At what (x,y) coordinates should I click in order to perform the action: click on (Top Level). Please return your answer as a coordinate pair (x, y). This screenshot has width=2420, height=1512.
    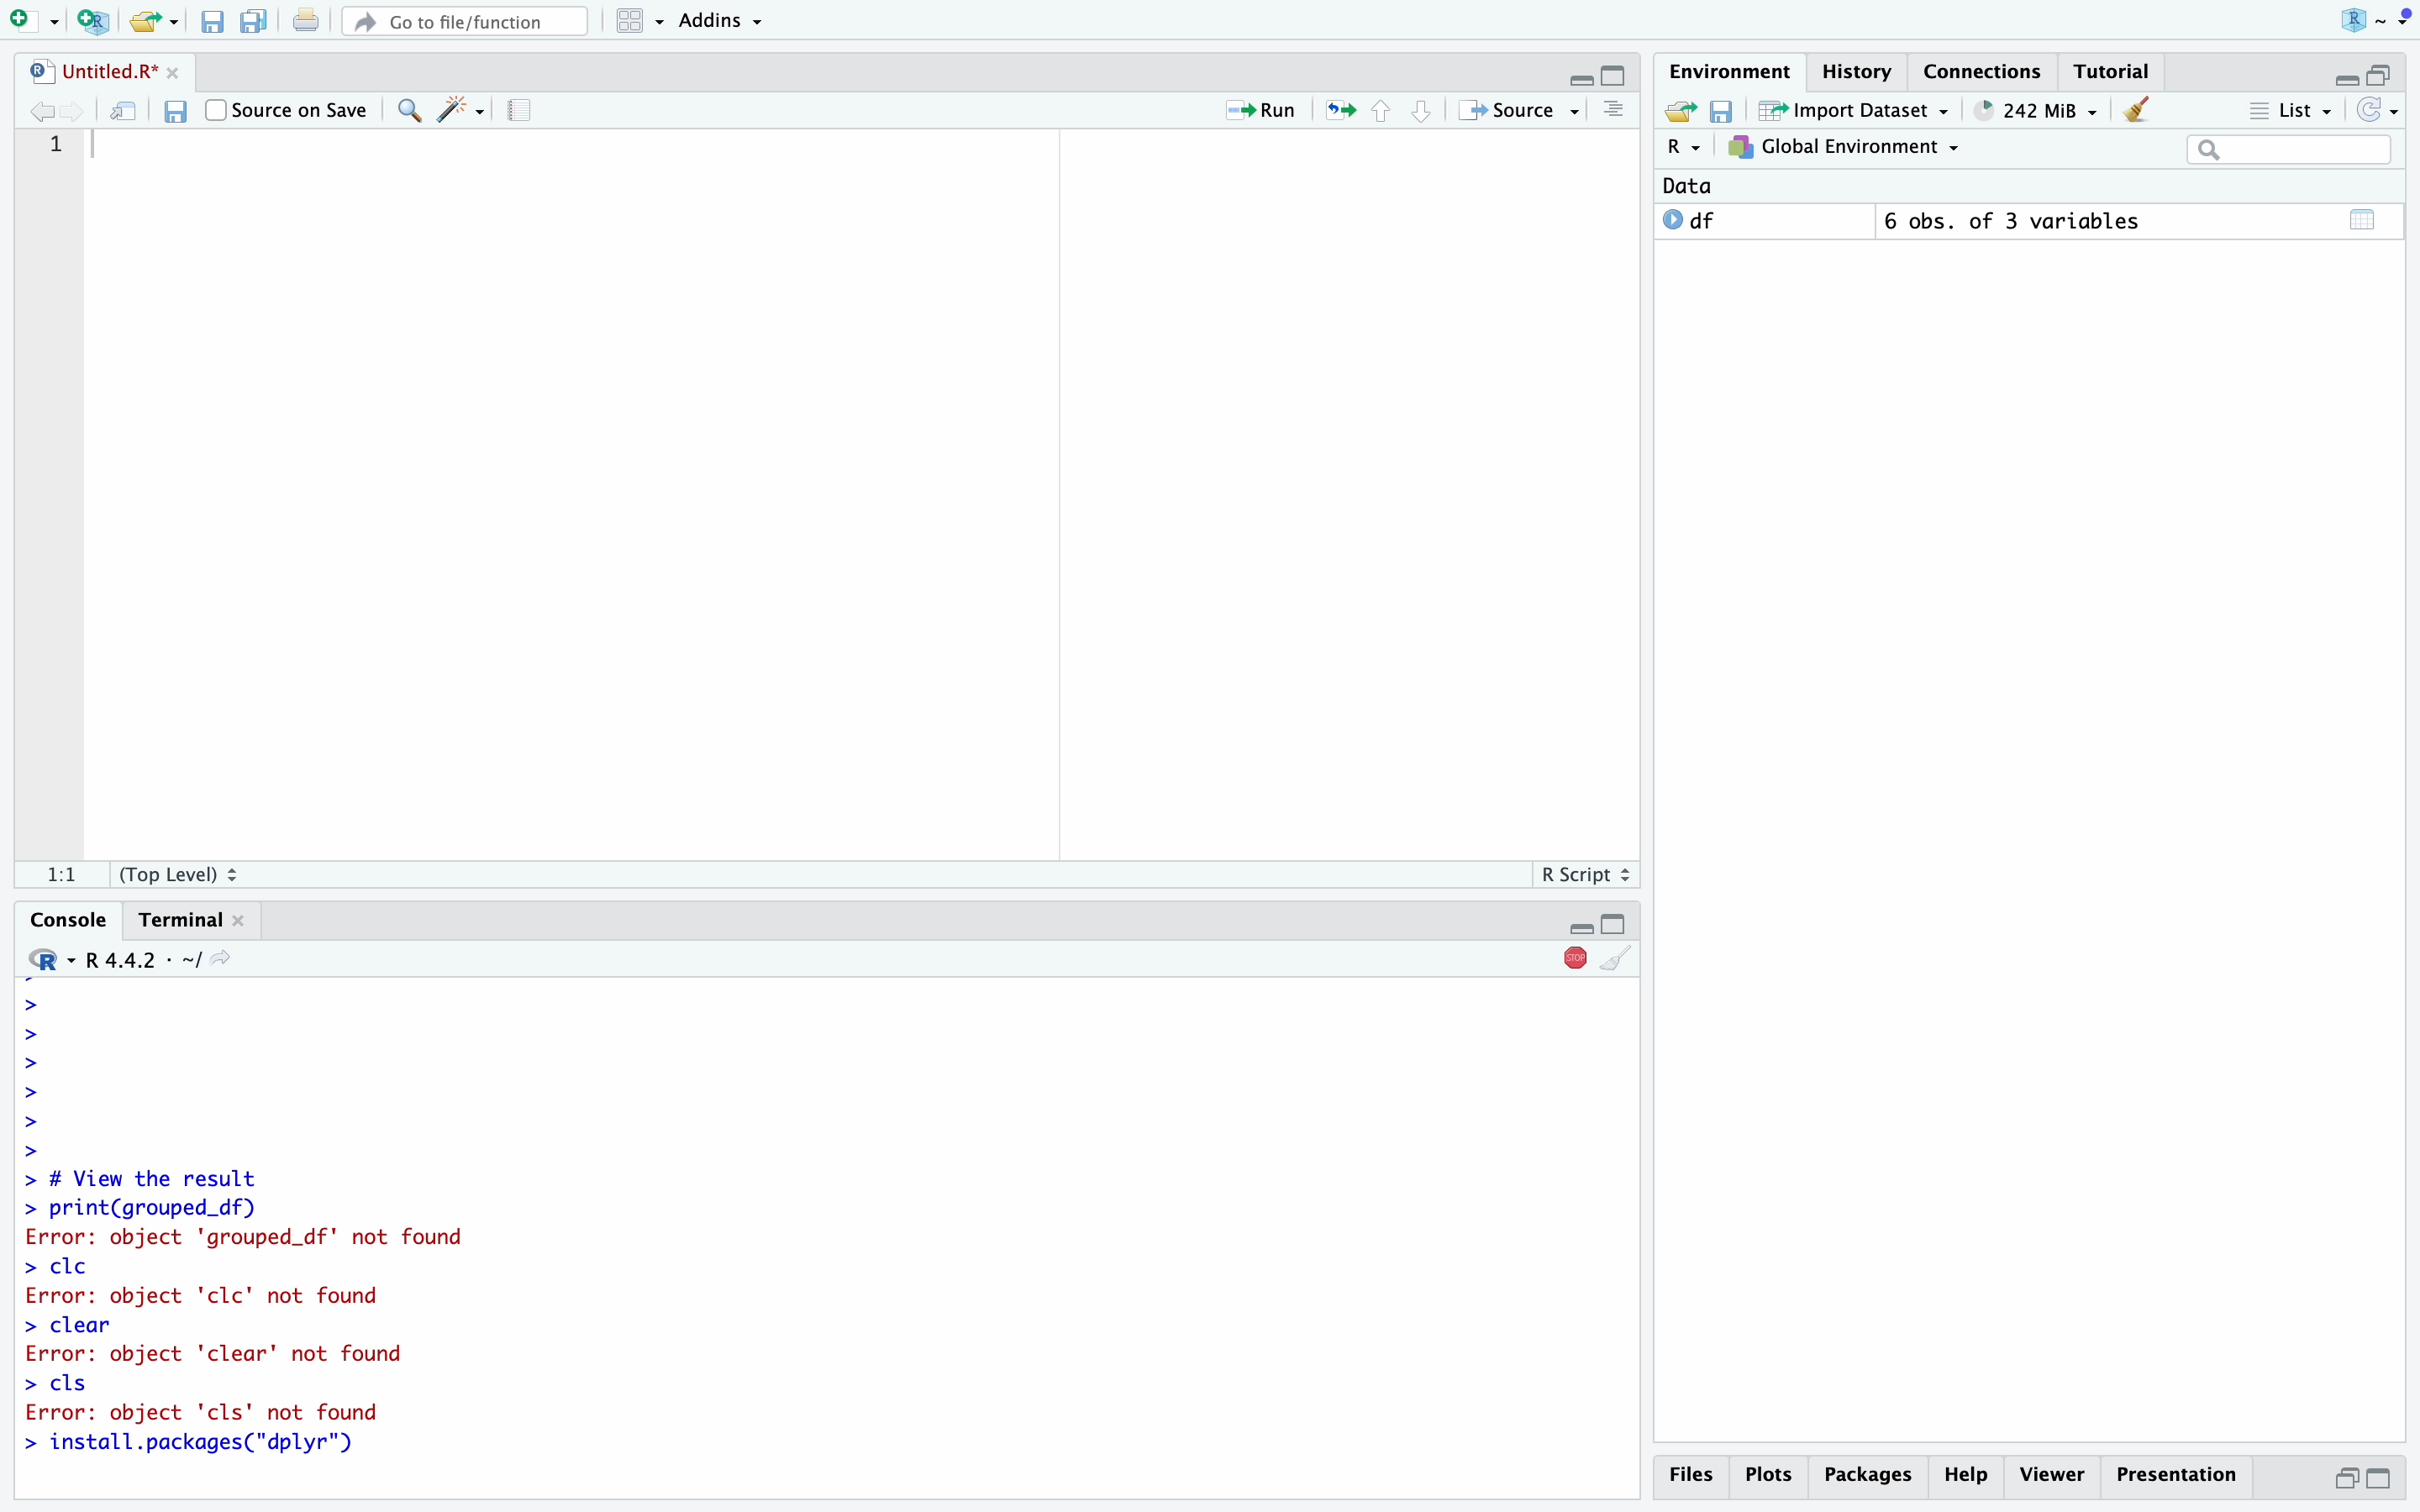
    Looking at the image, I should click on (182, 873).